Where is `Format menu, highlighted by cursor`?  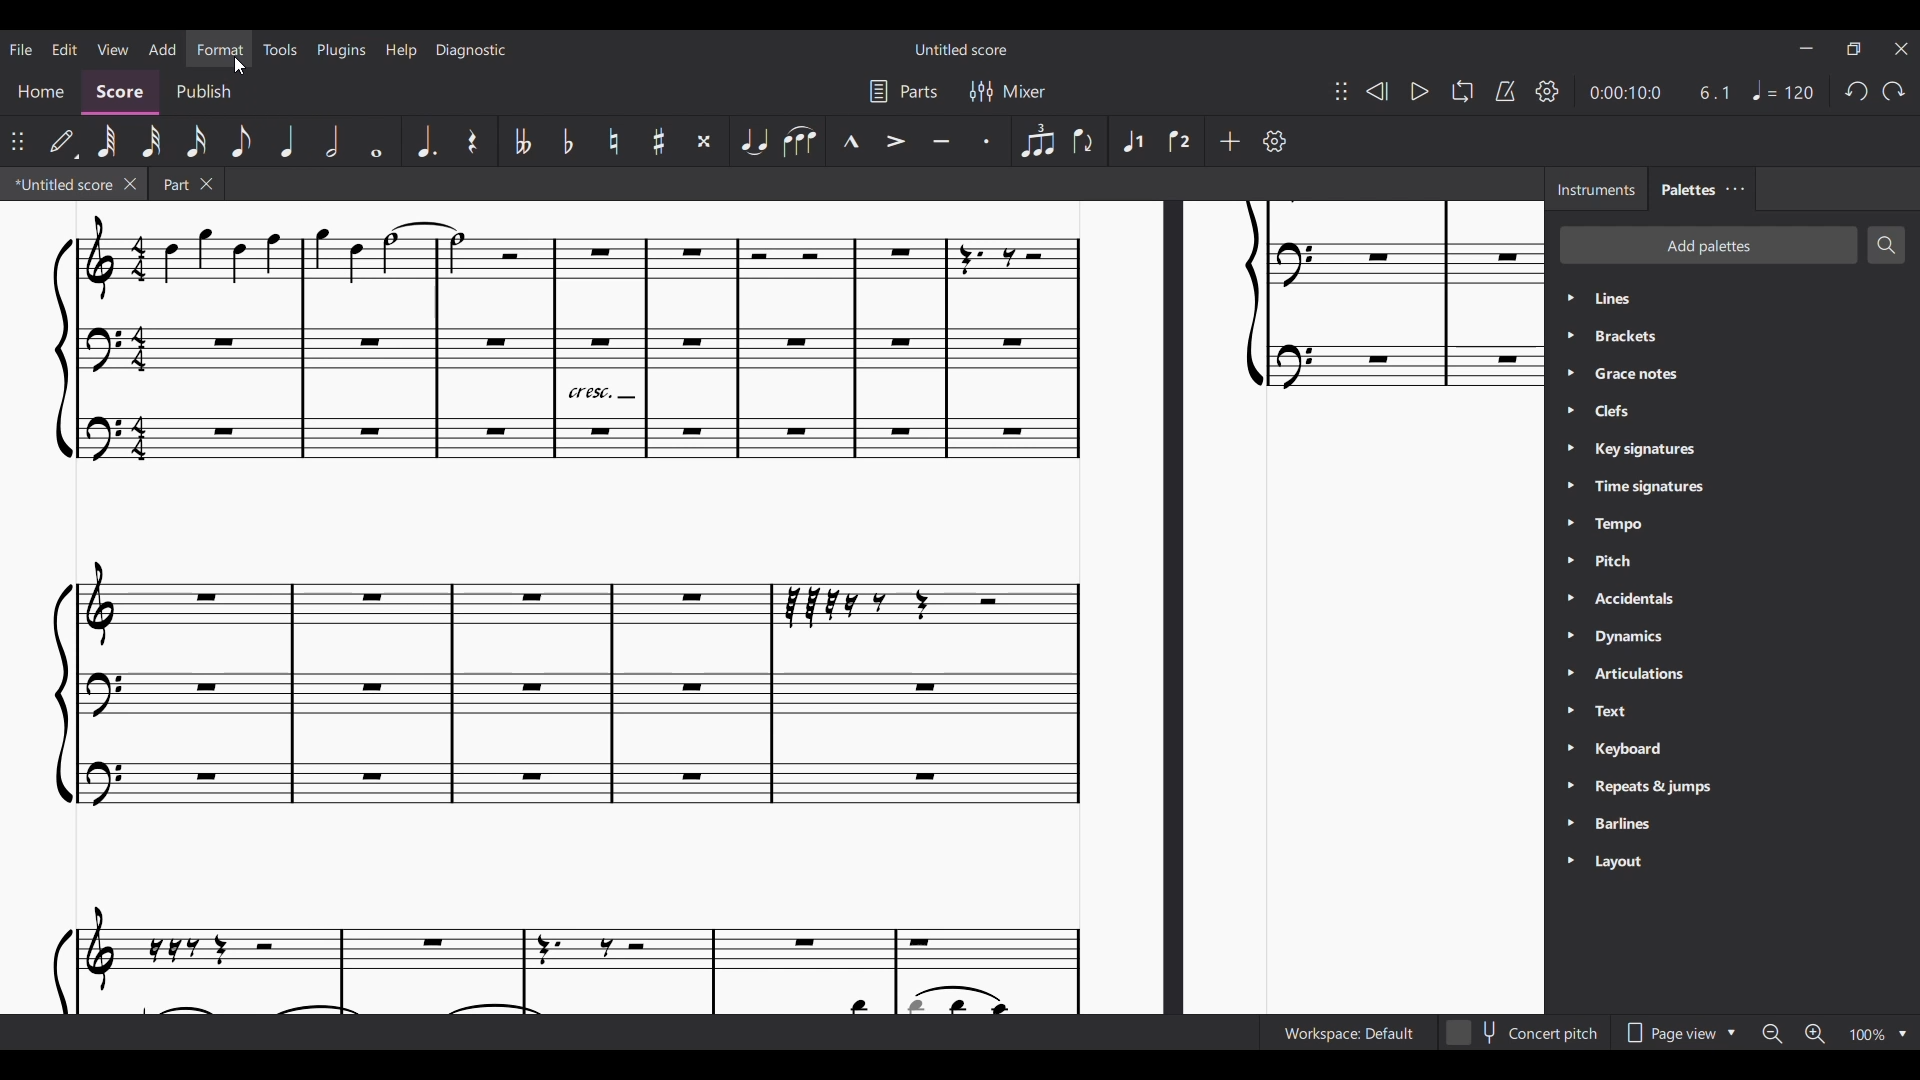 Format menu, highlighted by cursor is located at coordinates (218, 48).